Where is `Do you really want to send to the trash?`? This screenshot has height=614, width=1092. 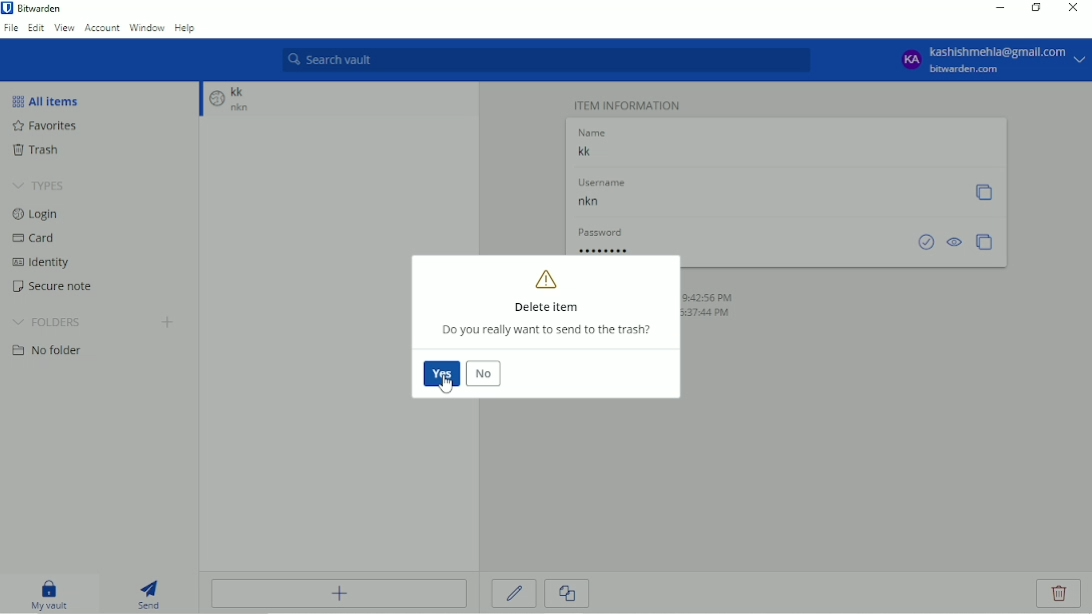 Do you really want to send to the trash? is located at coordinates (547, 331).